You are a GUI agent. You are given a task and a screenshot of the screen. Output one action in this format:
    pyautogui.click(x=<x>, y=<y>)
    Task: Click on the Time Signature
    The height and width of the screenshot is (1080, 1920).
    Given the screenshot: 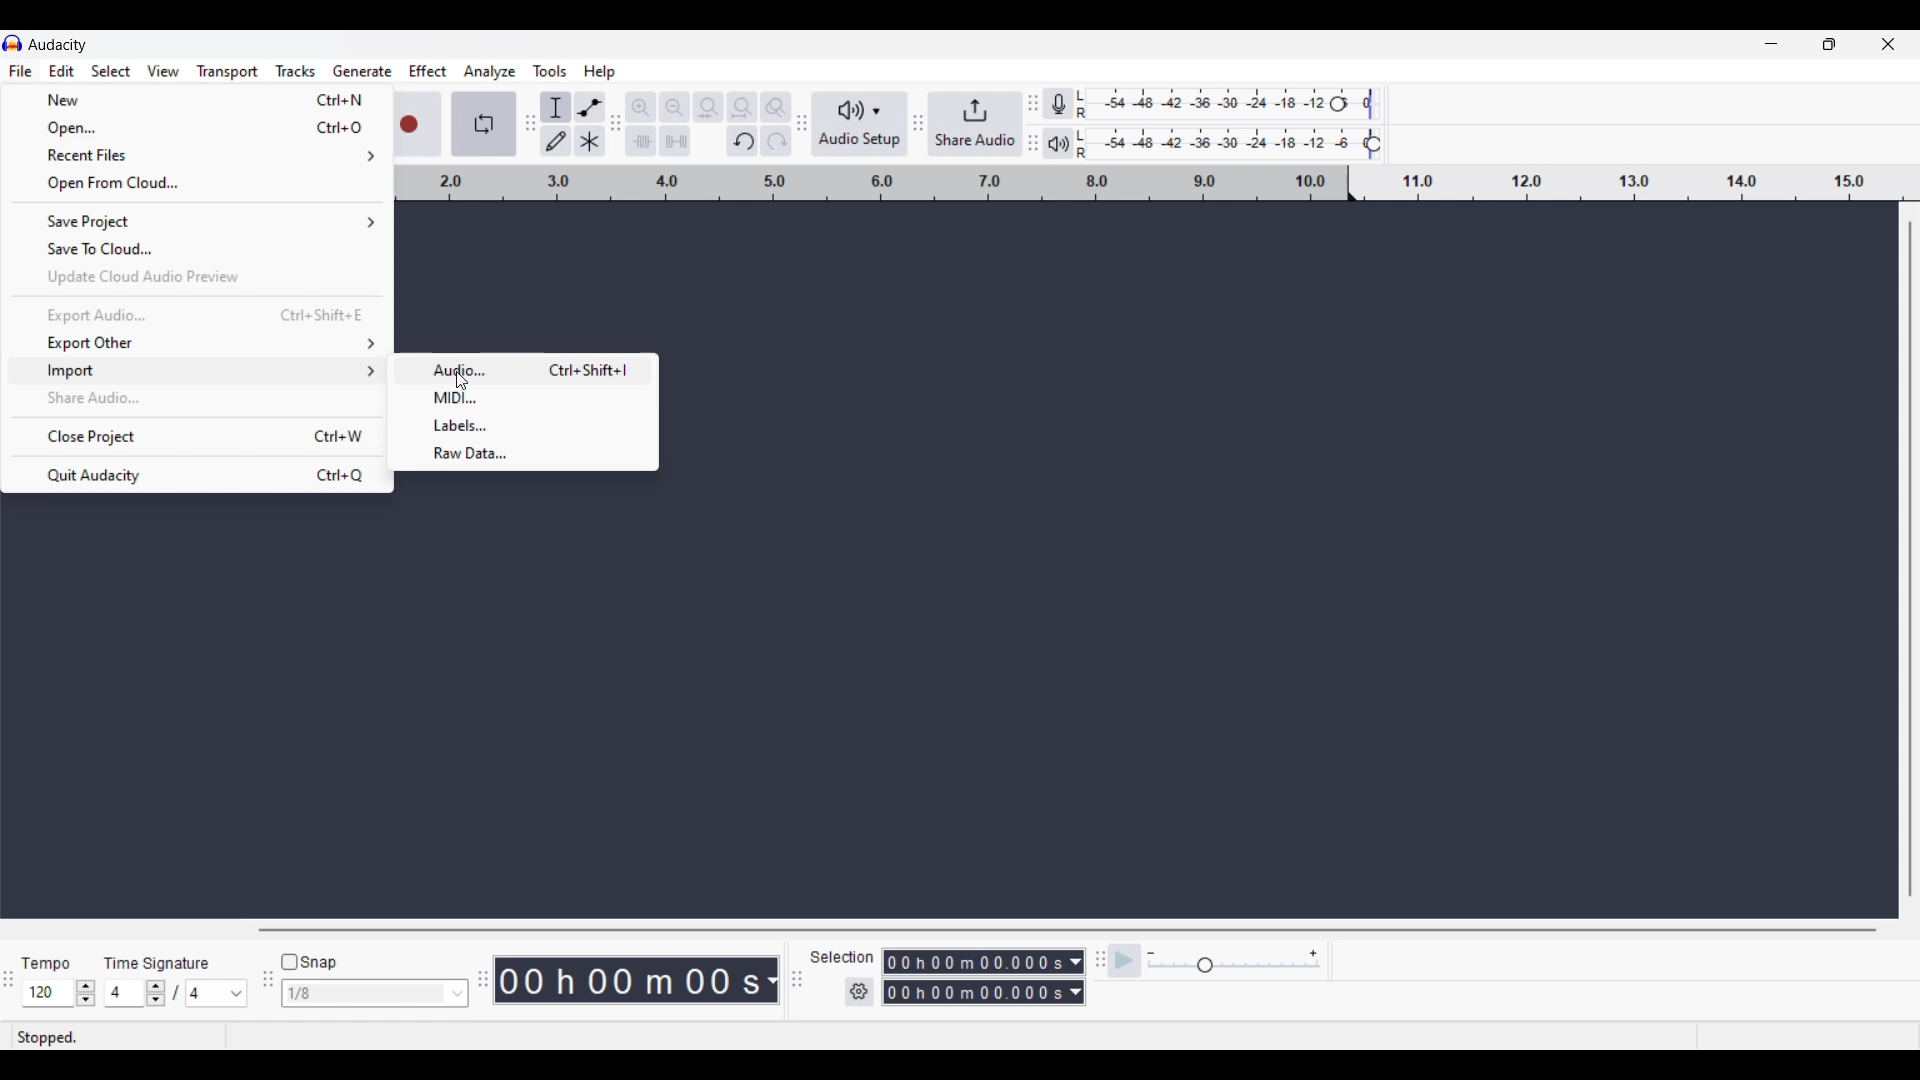 What is the action you would take?
    pyautogui.click(x=161, y=959)
    